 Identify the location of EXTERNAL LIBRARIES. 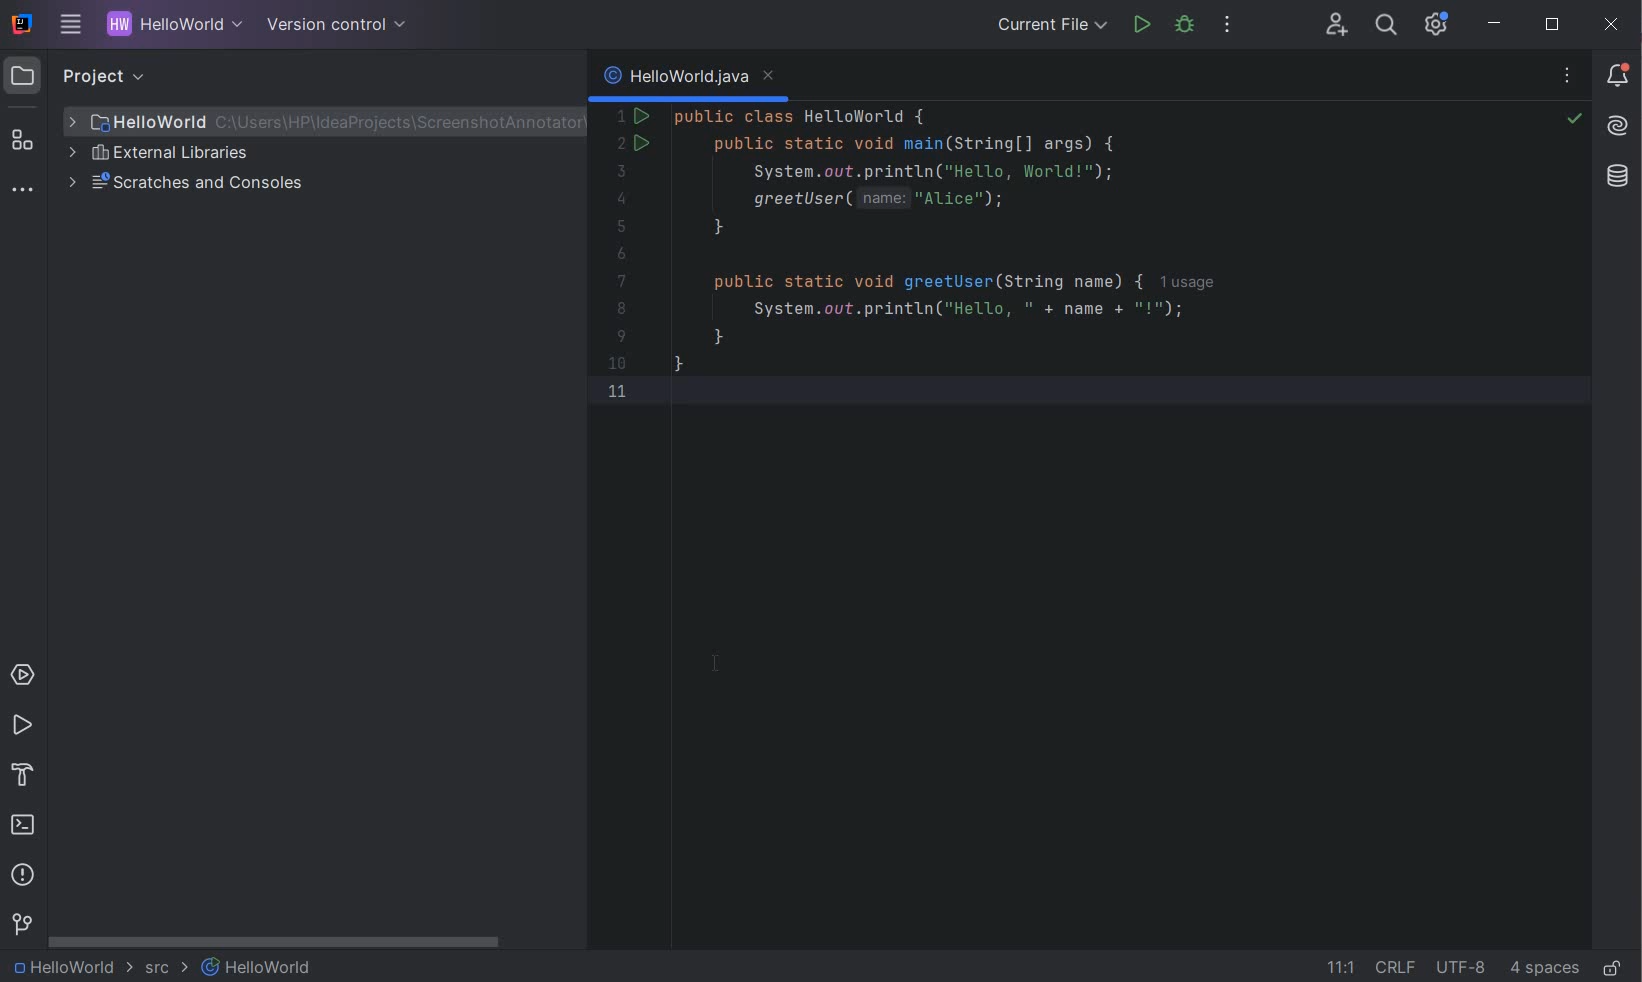
(161, 155).